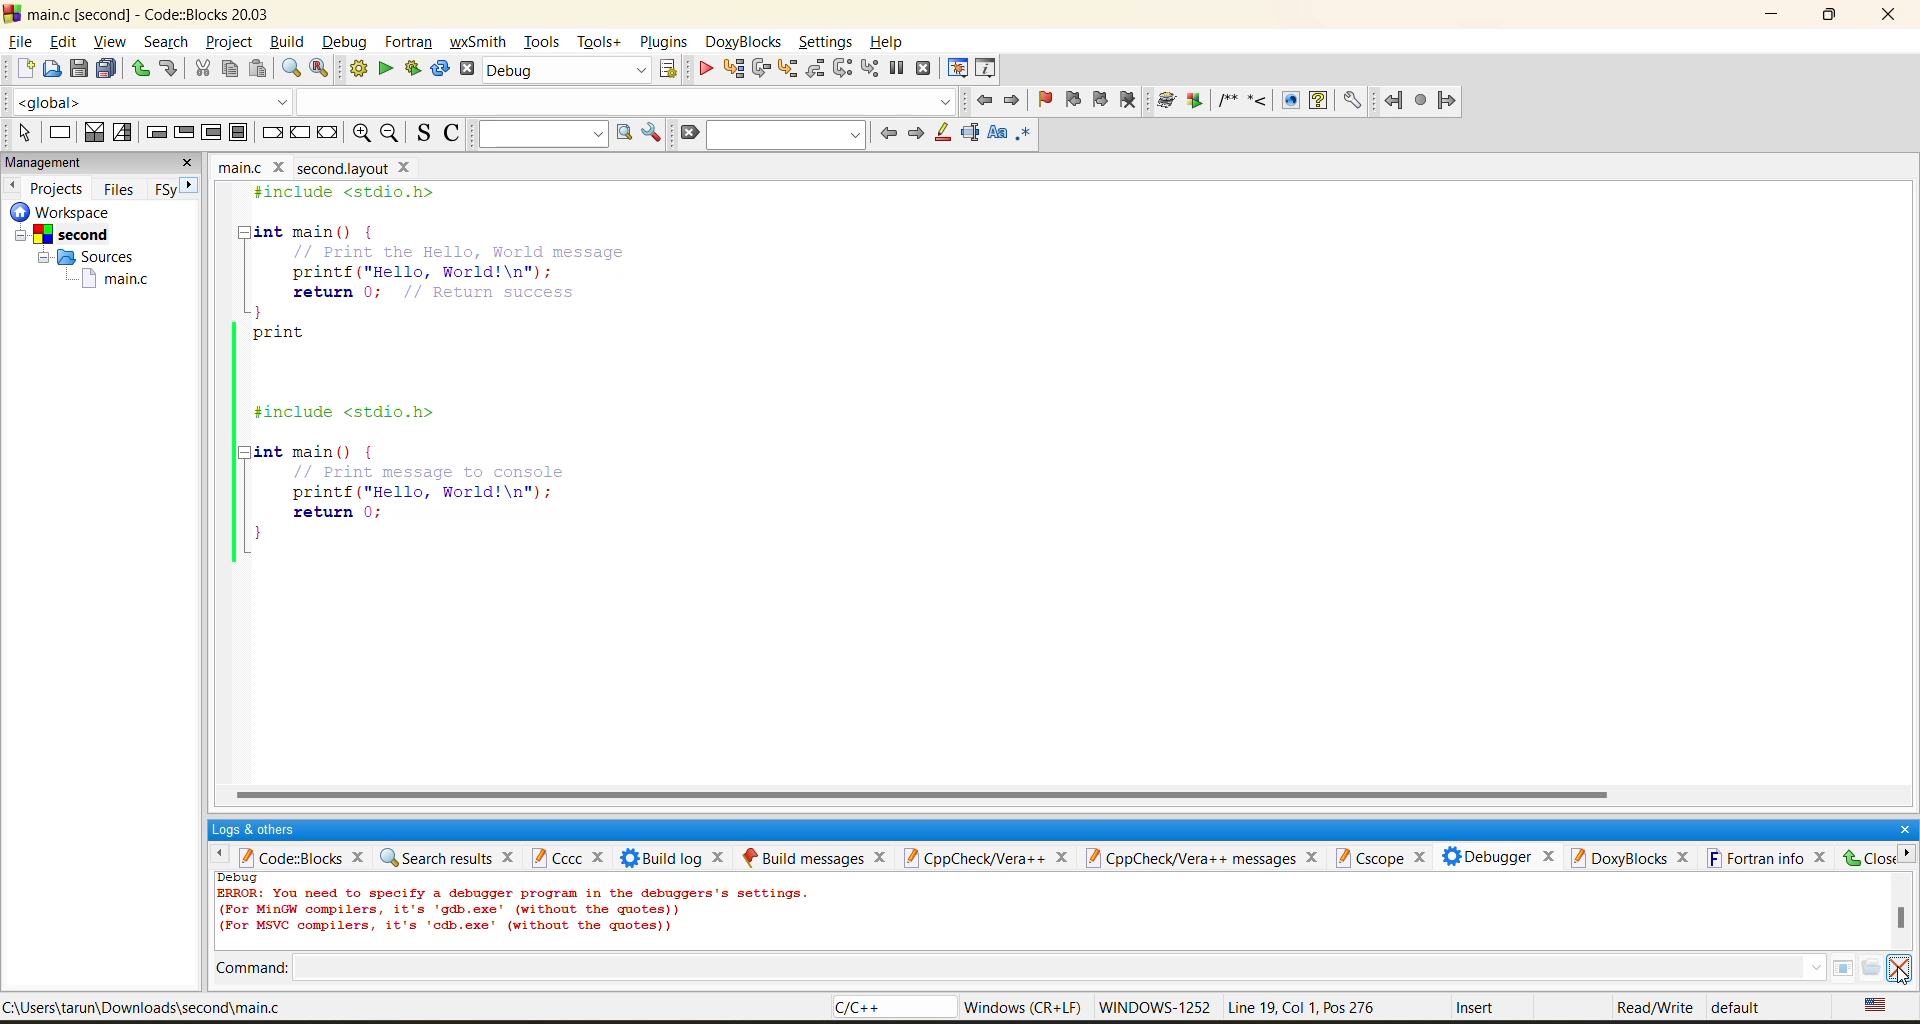  I want to click on next bookmark, so click(1102, 101).